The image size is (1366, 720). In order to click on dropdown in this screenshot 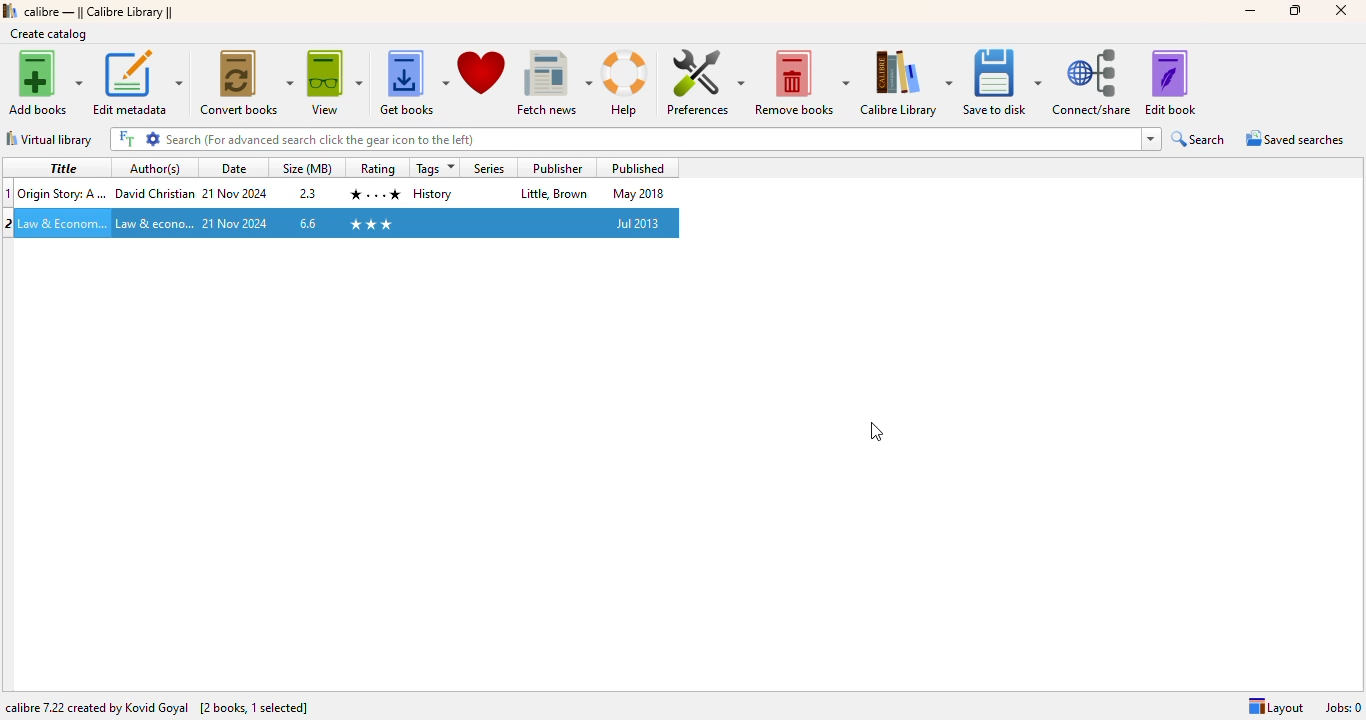, I will do `click(1151, 139)`.